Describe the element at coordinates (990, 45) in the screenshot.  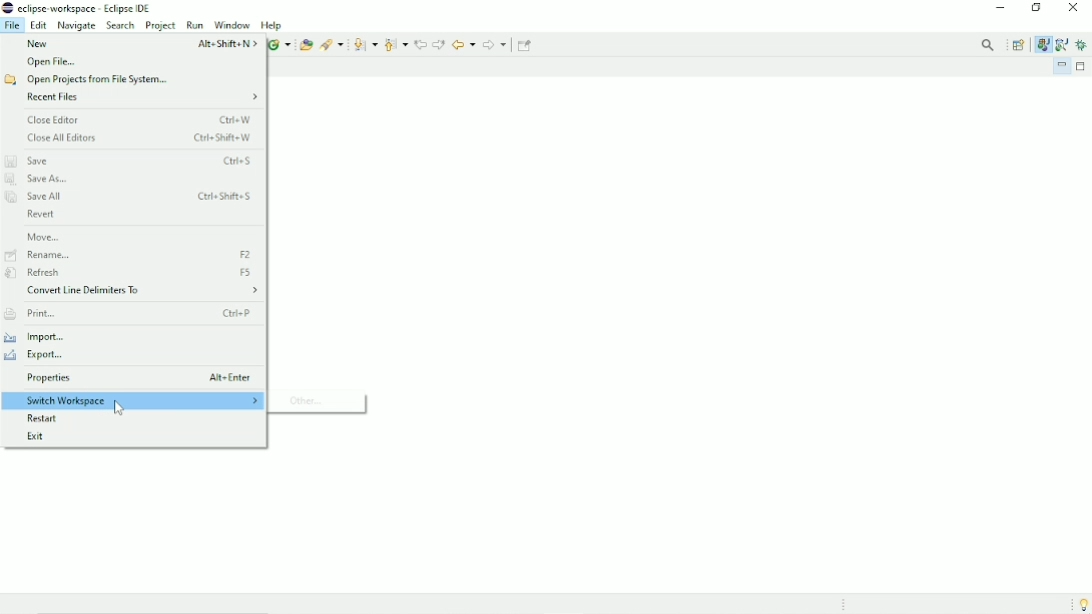
I see `Access commands and other items` at that location.